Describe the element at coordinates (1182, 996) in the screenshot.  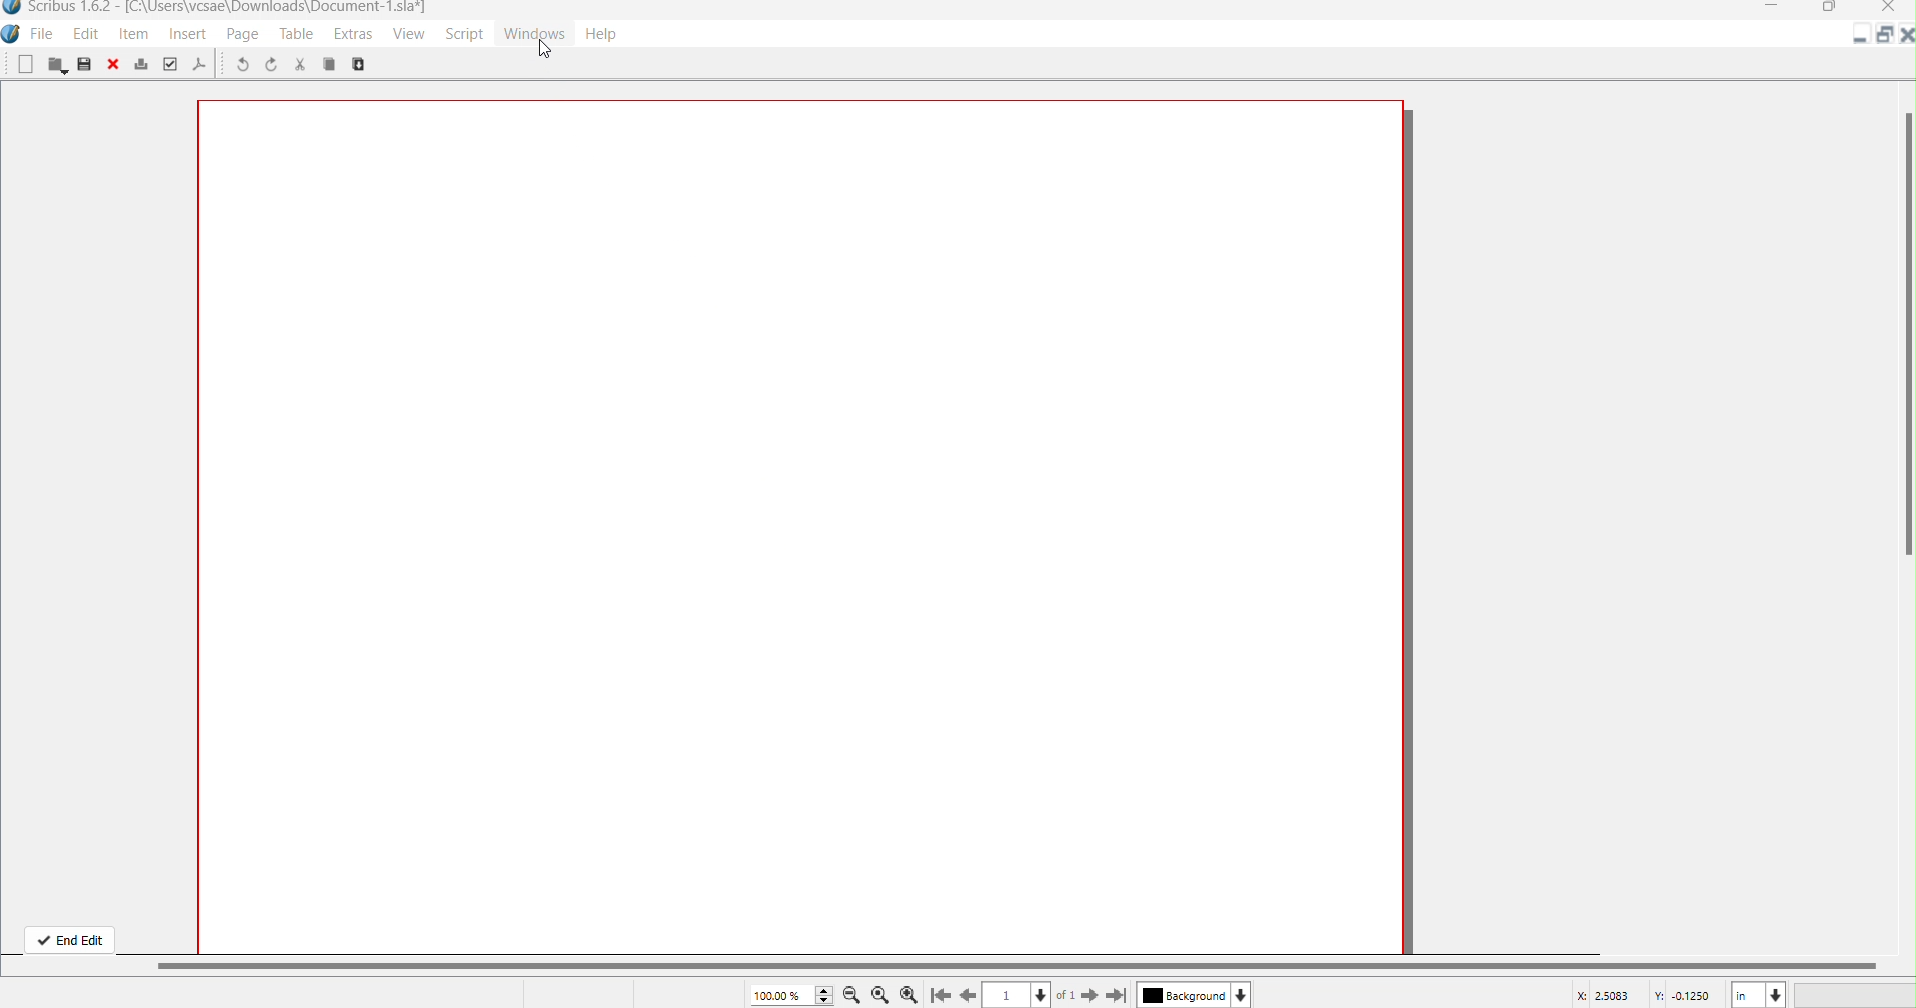
I see `background` at that location.